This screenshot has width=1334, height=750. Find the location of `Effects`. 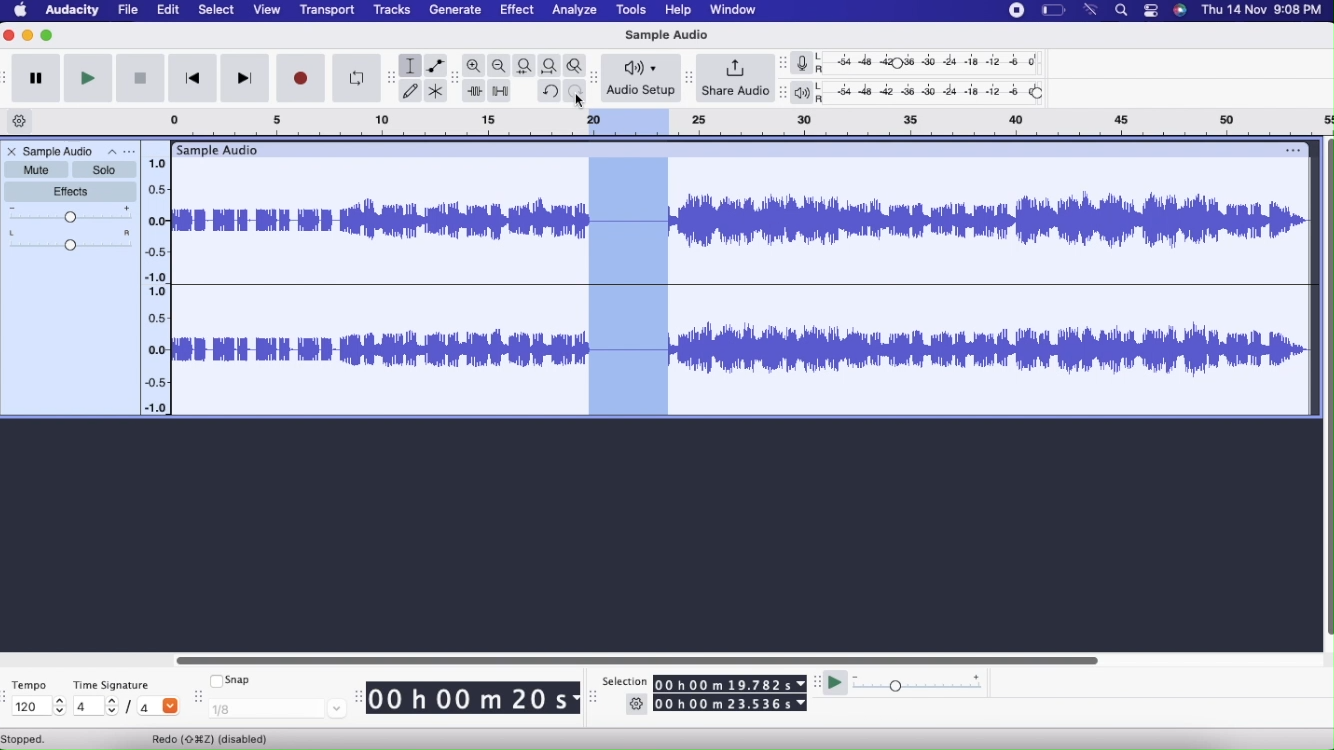

Effects is located at coordinates (72, 193).